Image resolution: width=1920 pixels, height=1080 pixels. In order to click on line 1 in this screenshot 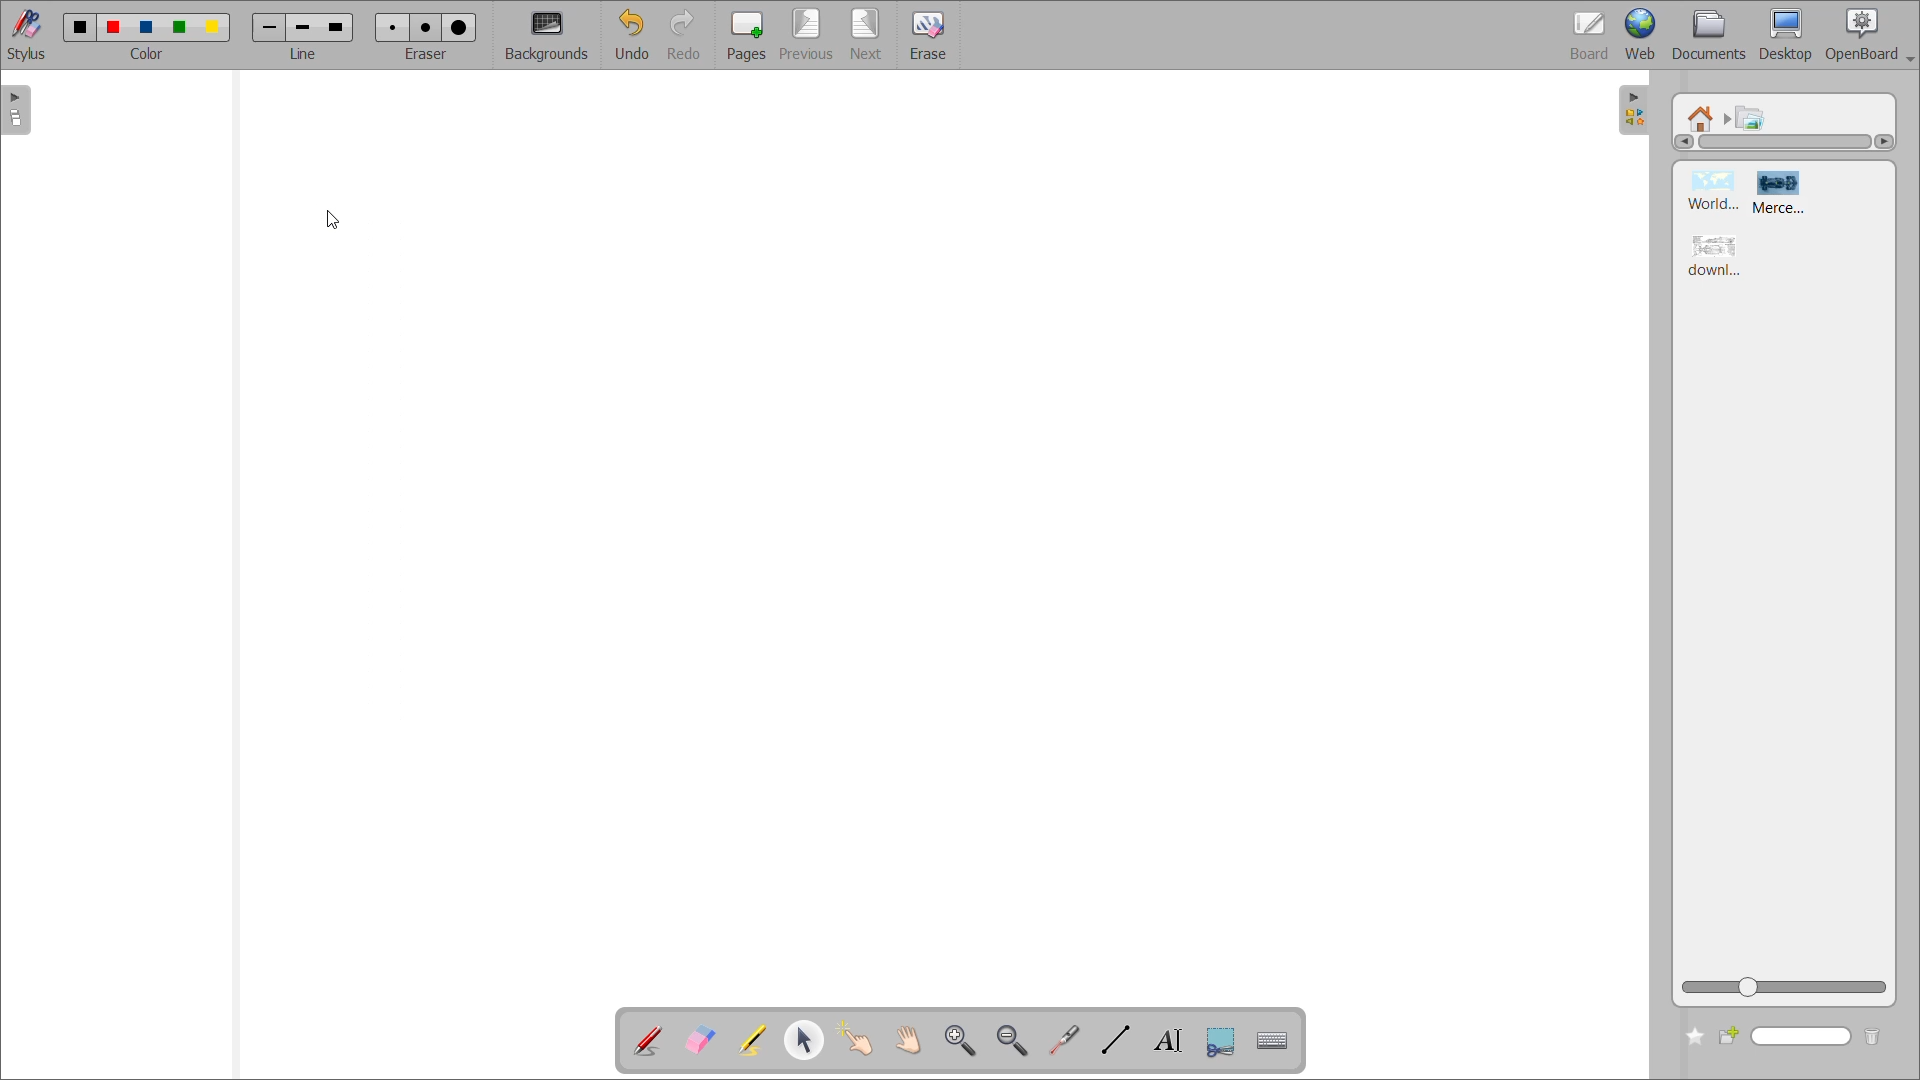, I will do `click(268, 27)`.